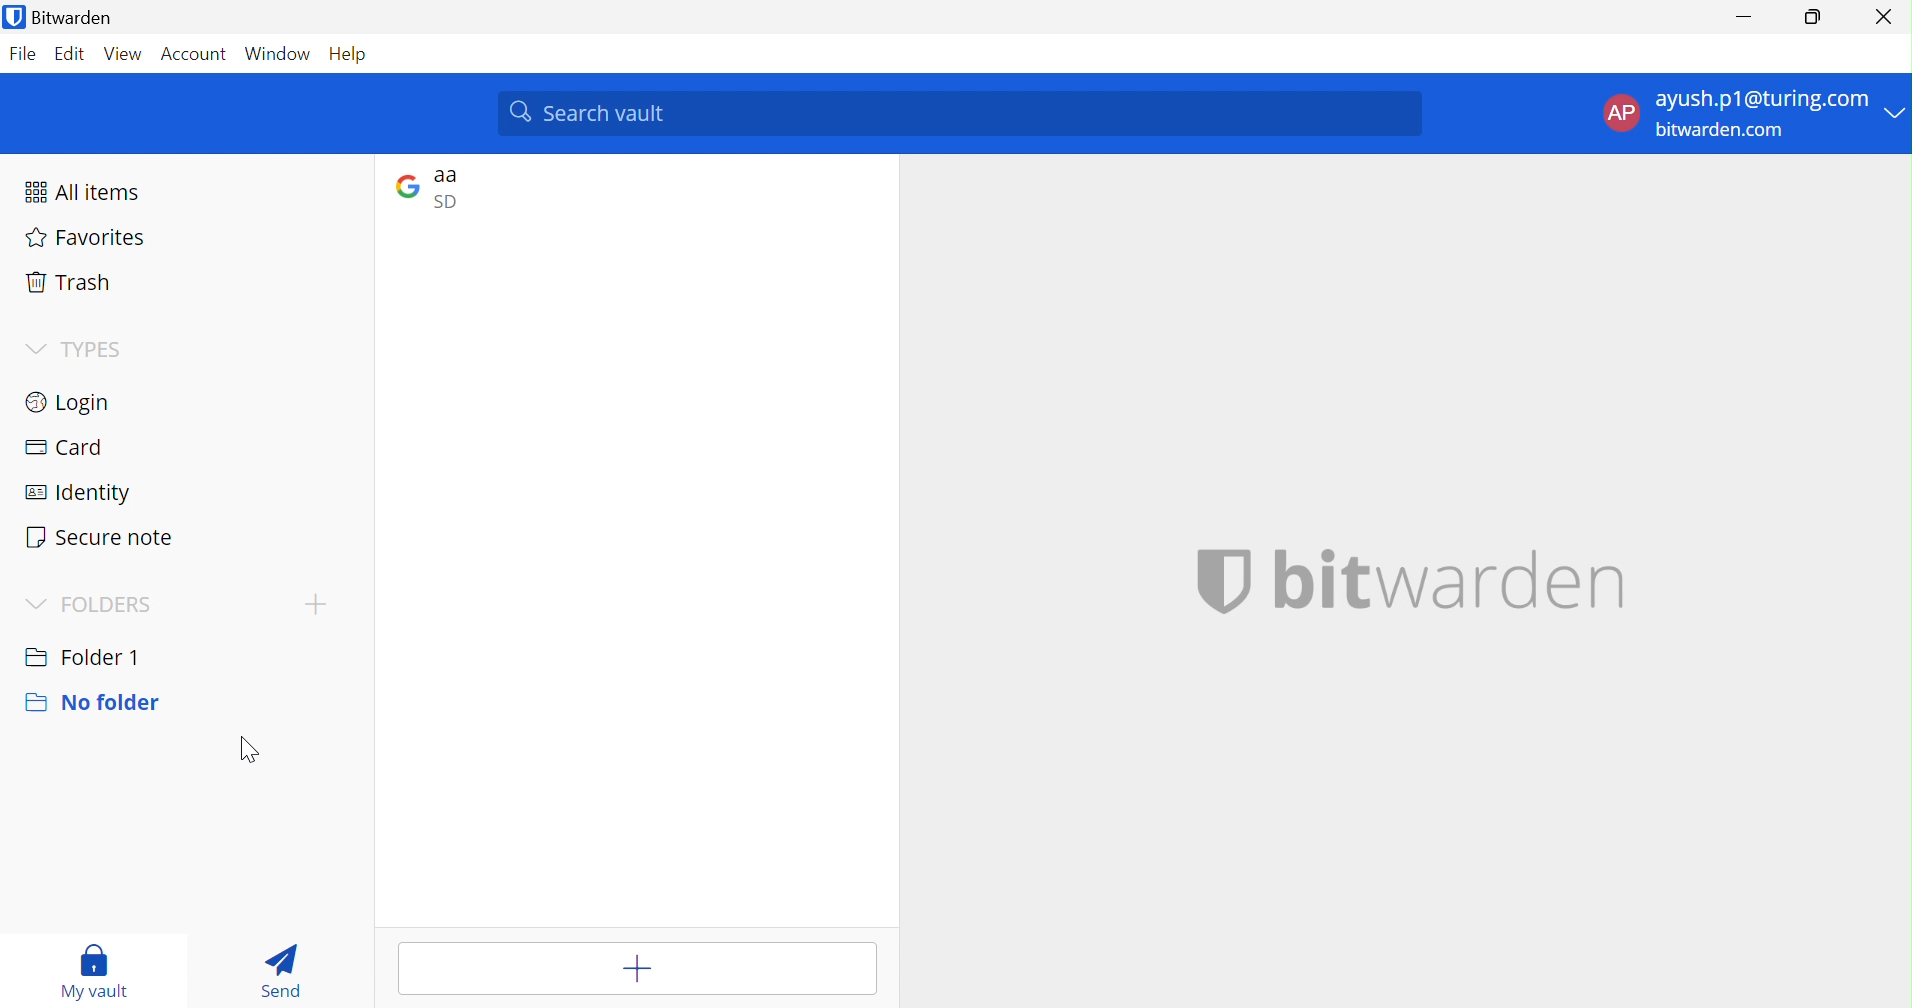  What do you see at coordinates (1811, 17) in the screenshot?
I see `Restore Down` at bounding box center [1811, 17].